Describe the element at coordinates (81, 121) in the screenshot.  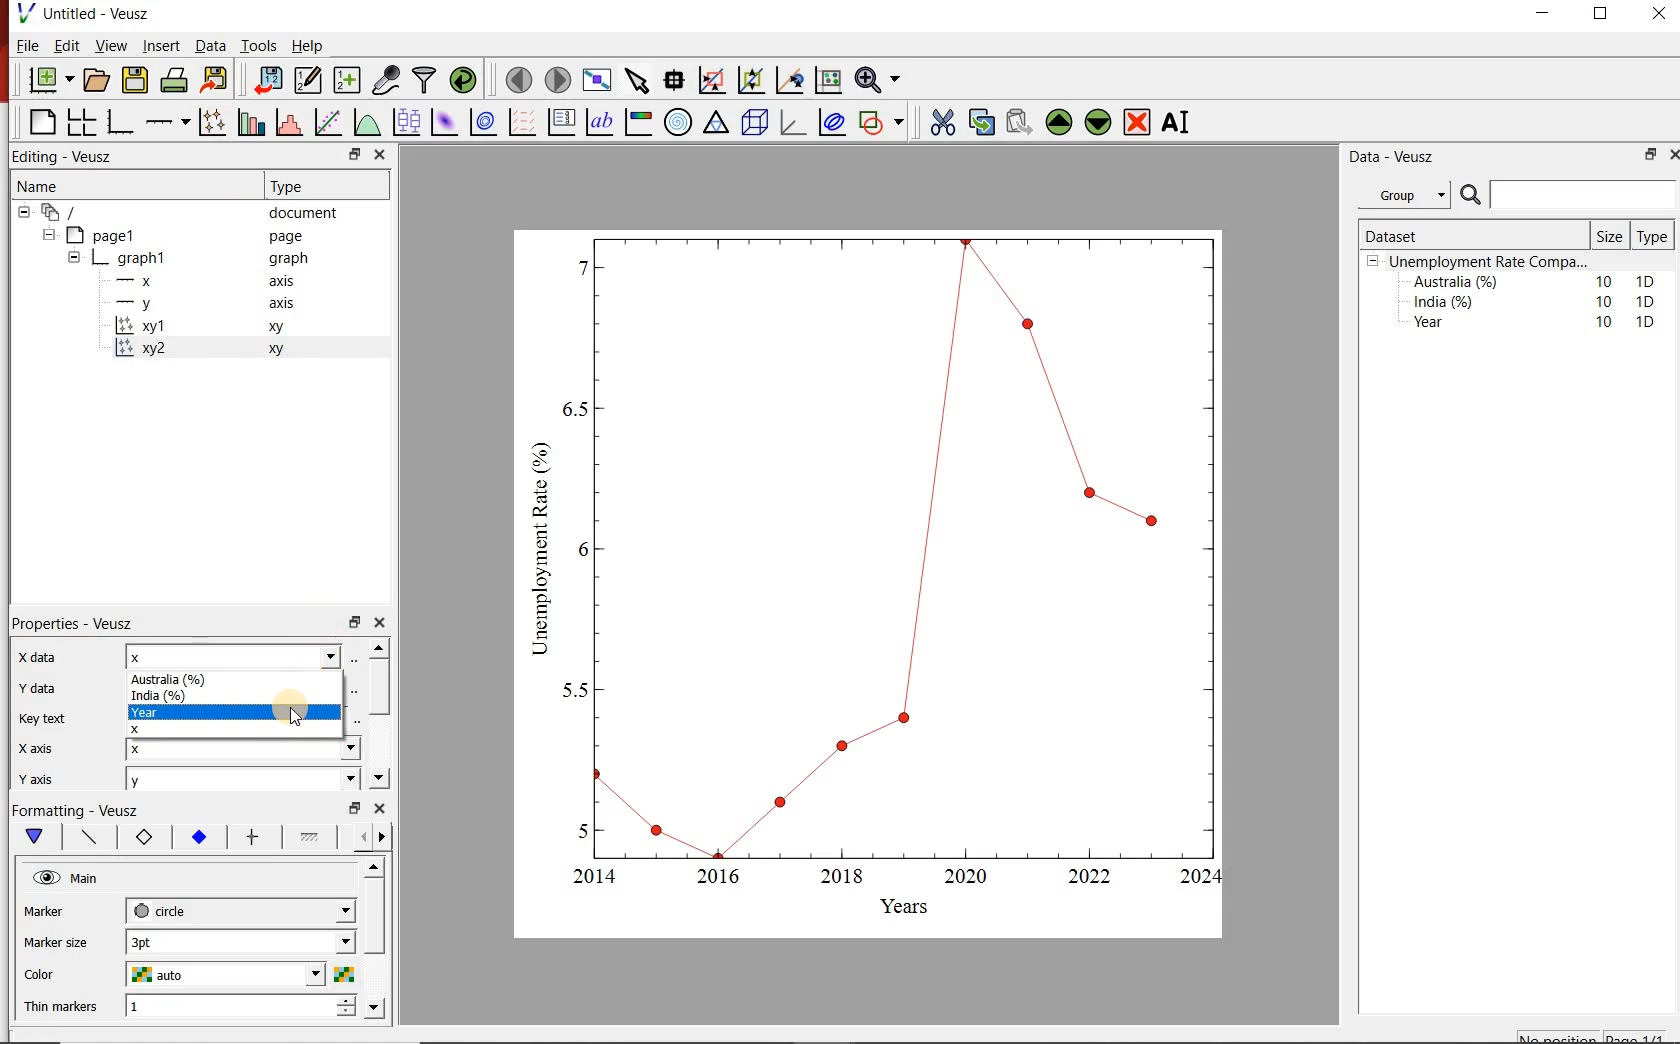
I see `arrange graphs` at that location.